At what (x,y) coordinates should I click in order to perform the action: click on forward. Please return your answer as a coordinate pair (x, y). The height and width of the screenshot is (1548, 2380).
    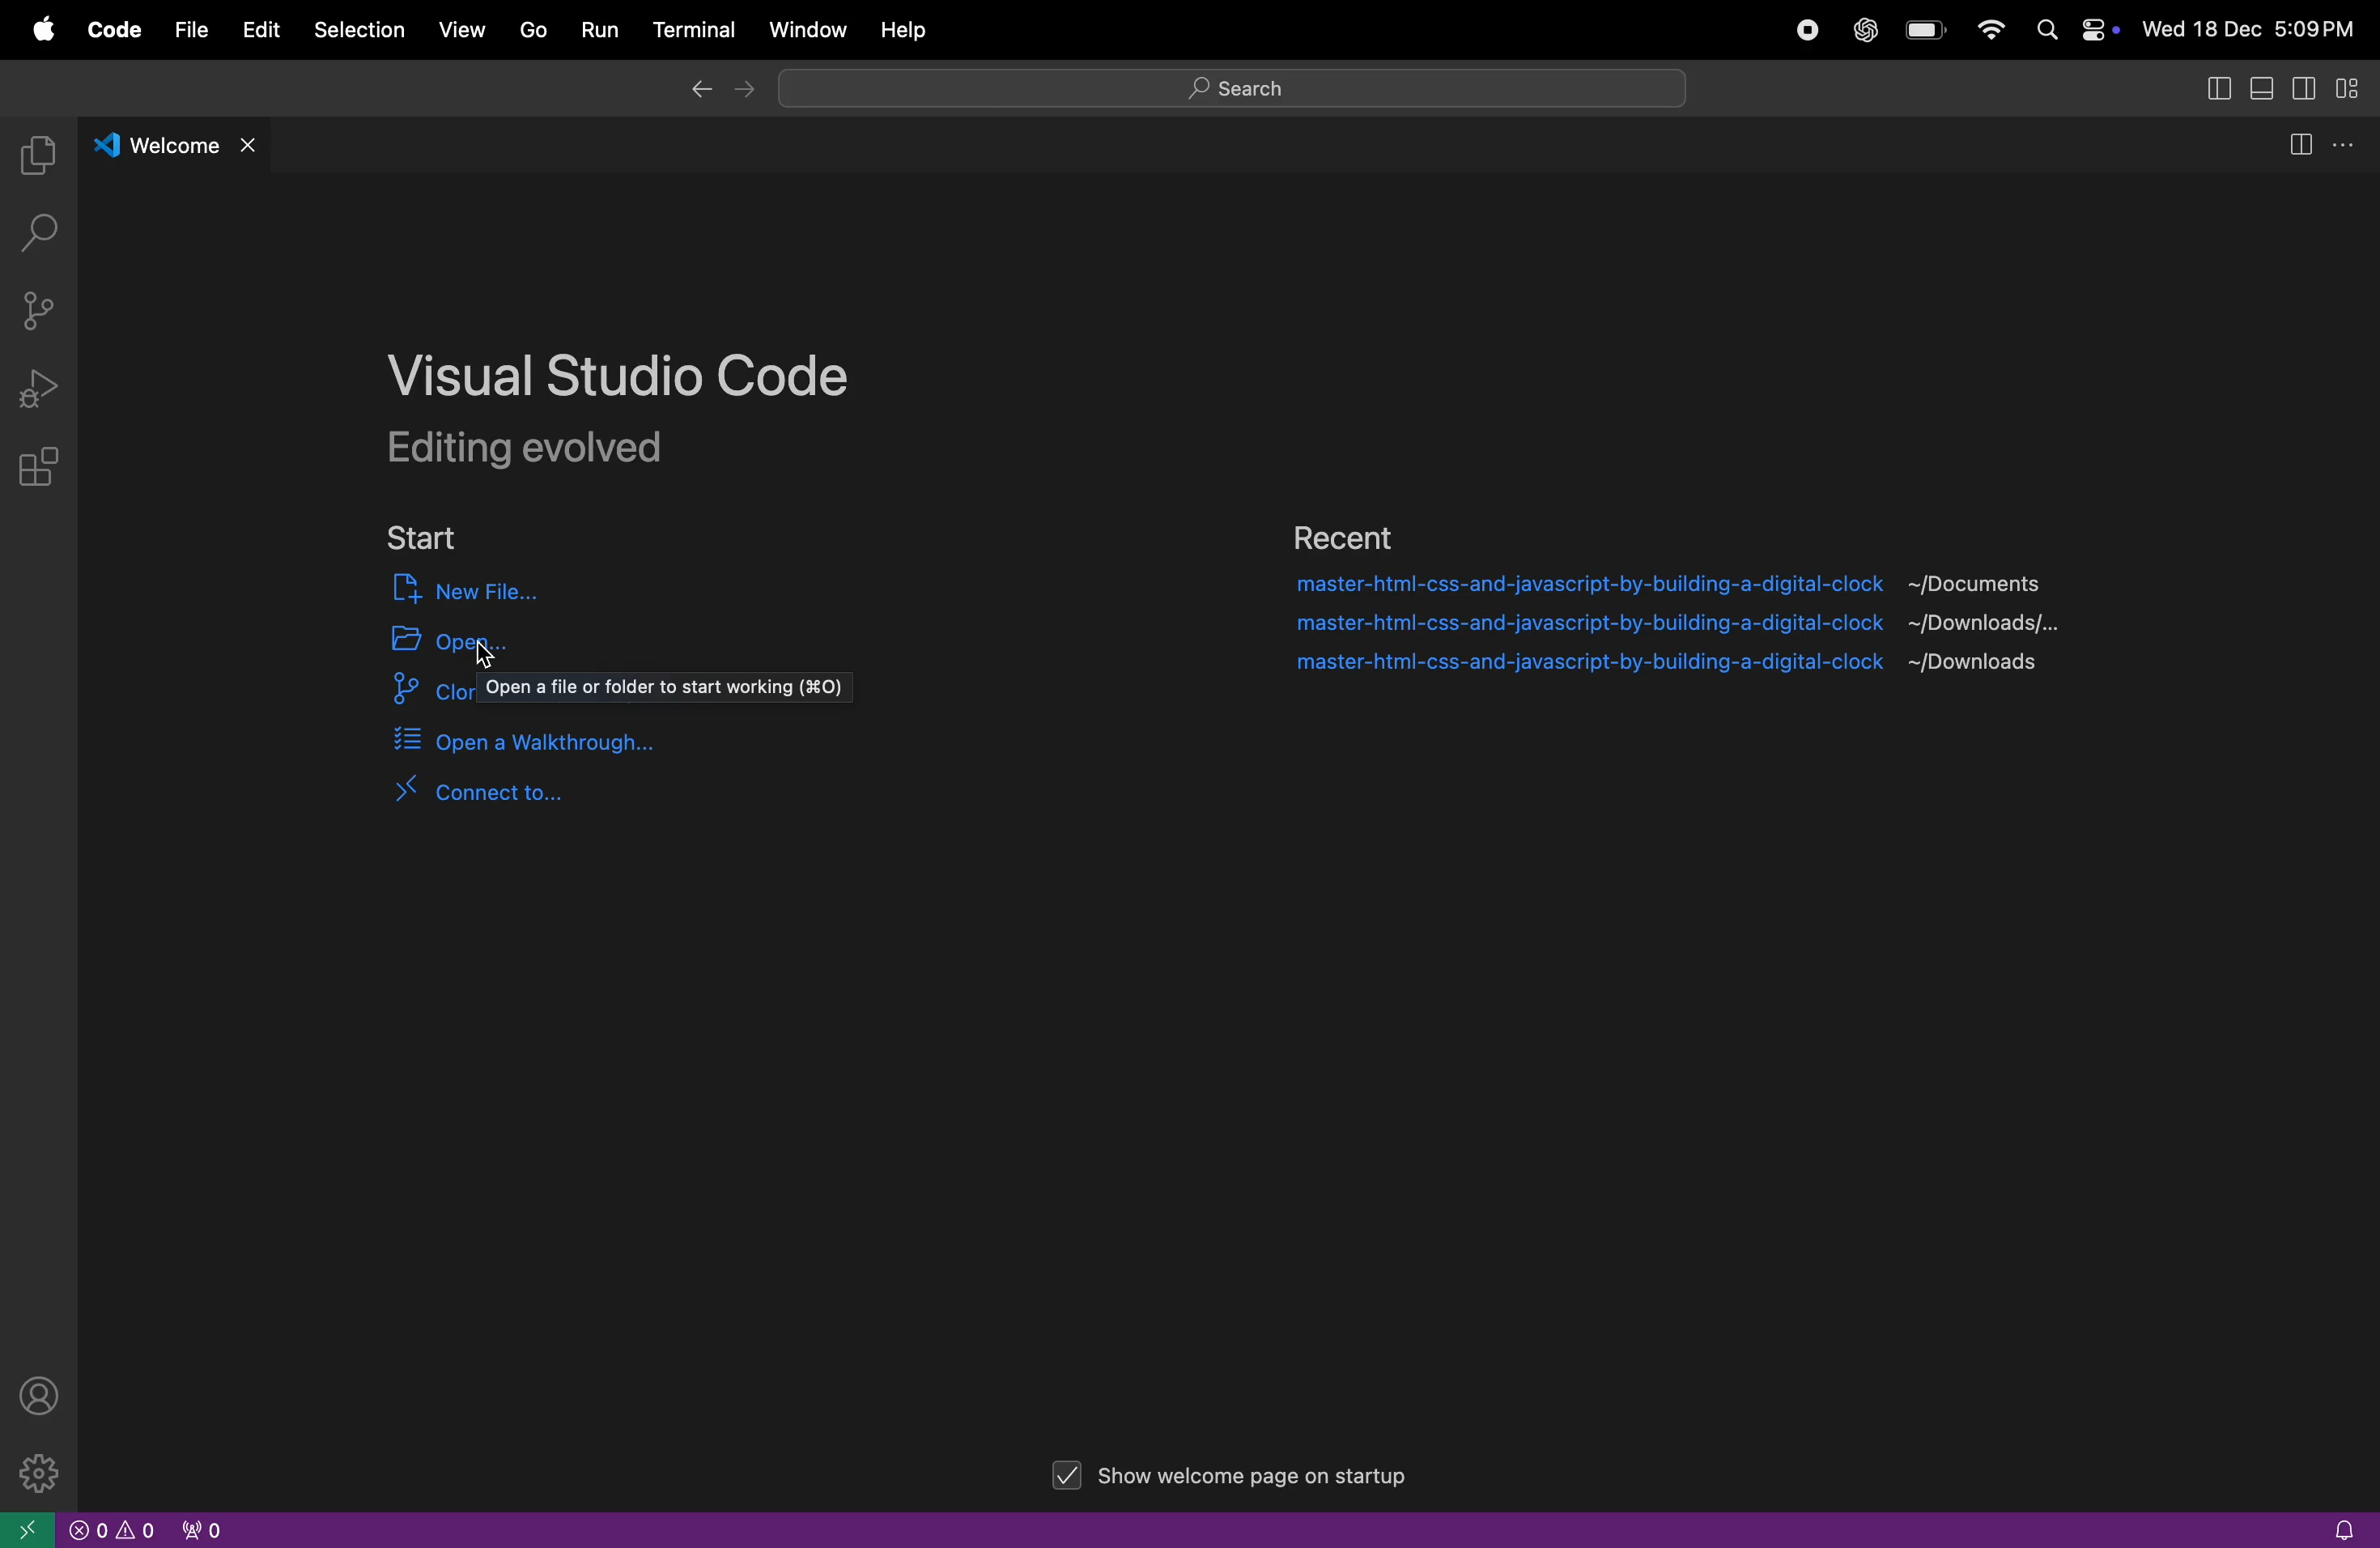
    Looking at the image, I should click on (747, 93).